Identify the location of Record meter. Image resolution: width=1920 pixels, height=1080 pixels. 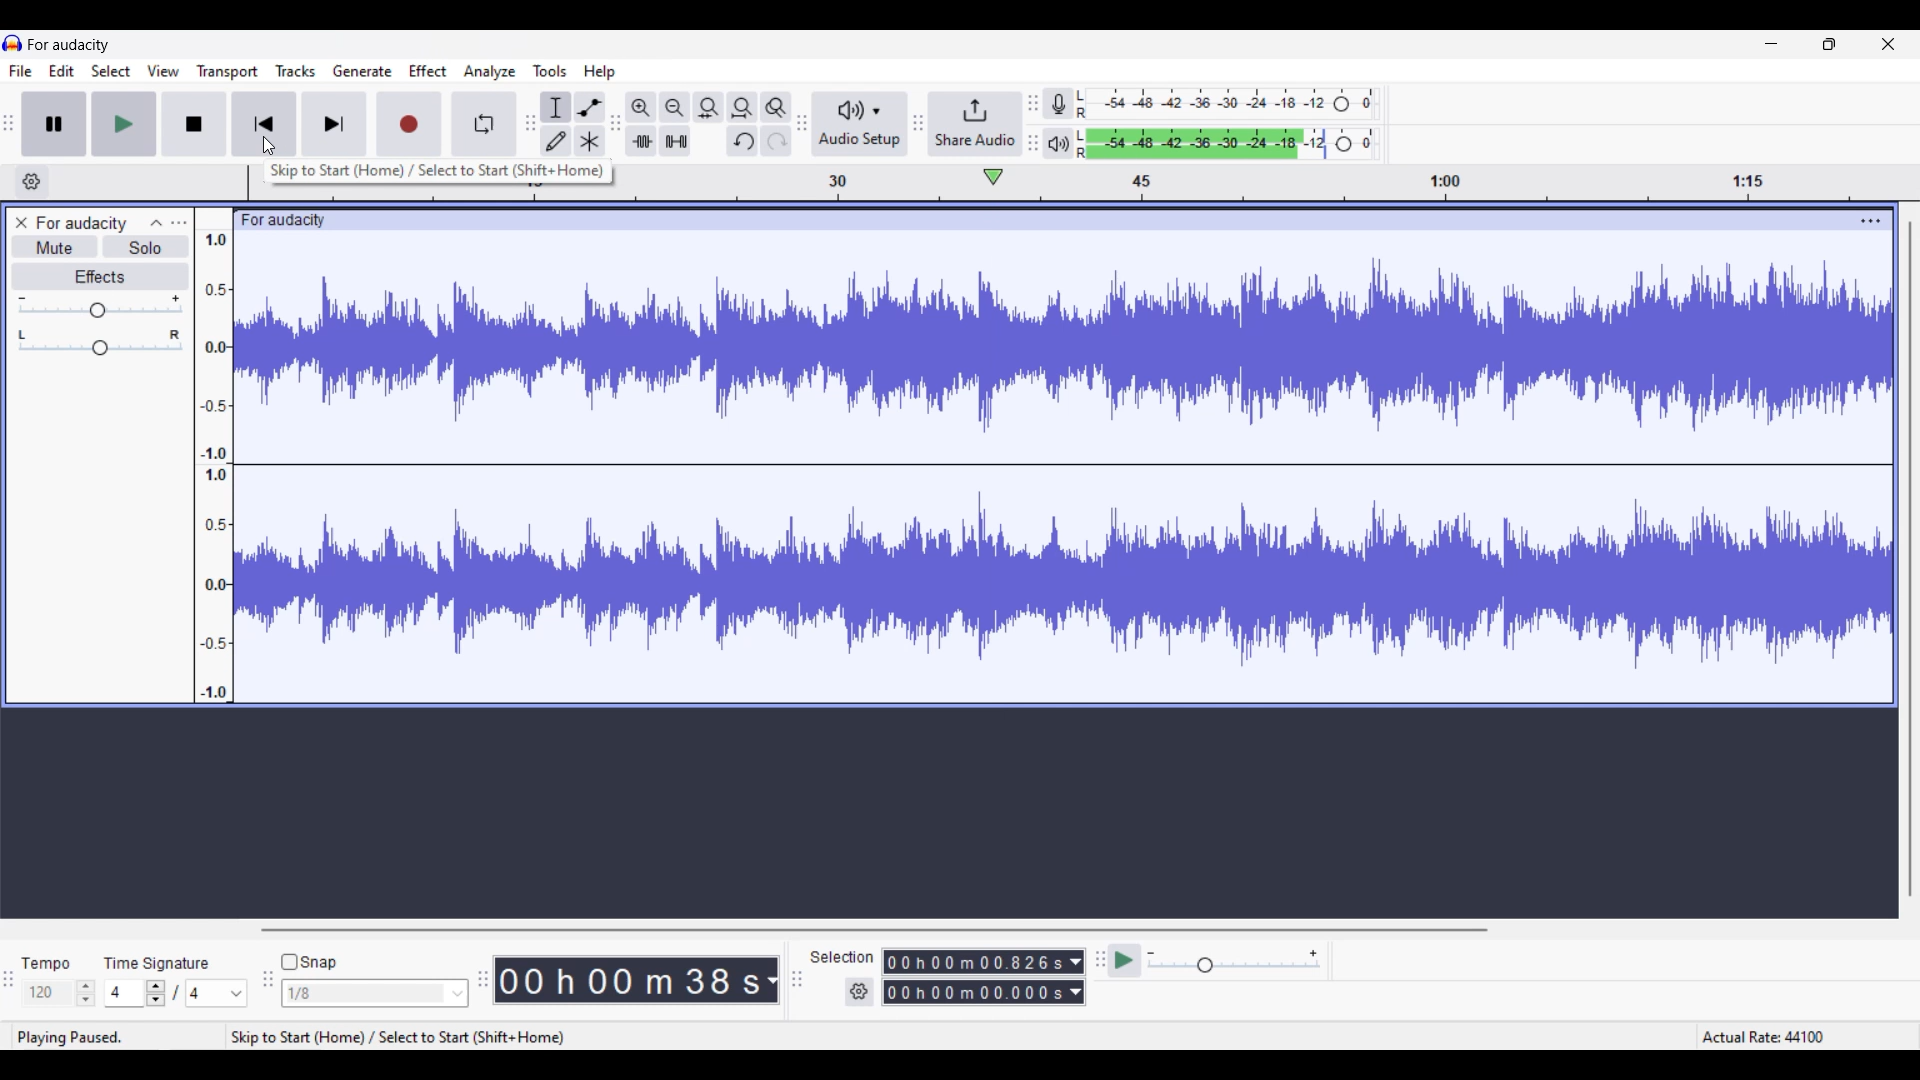
(1058, 103).